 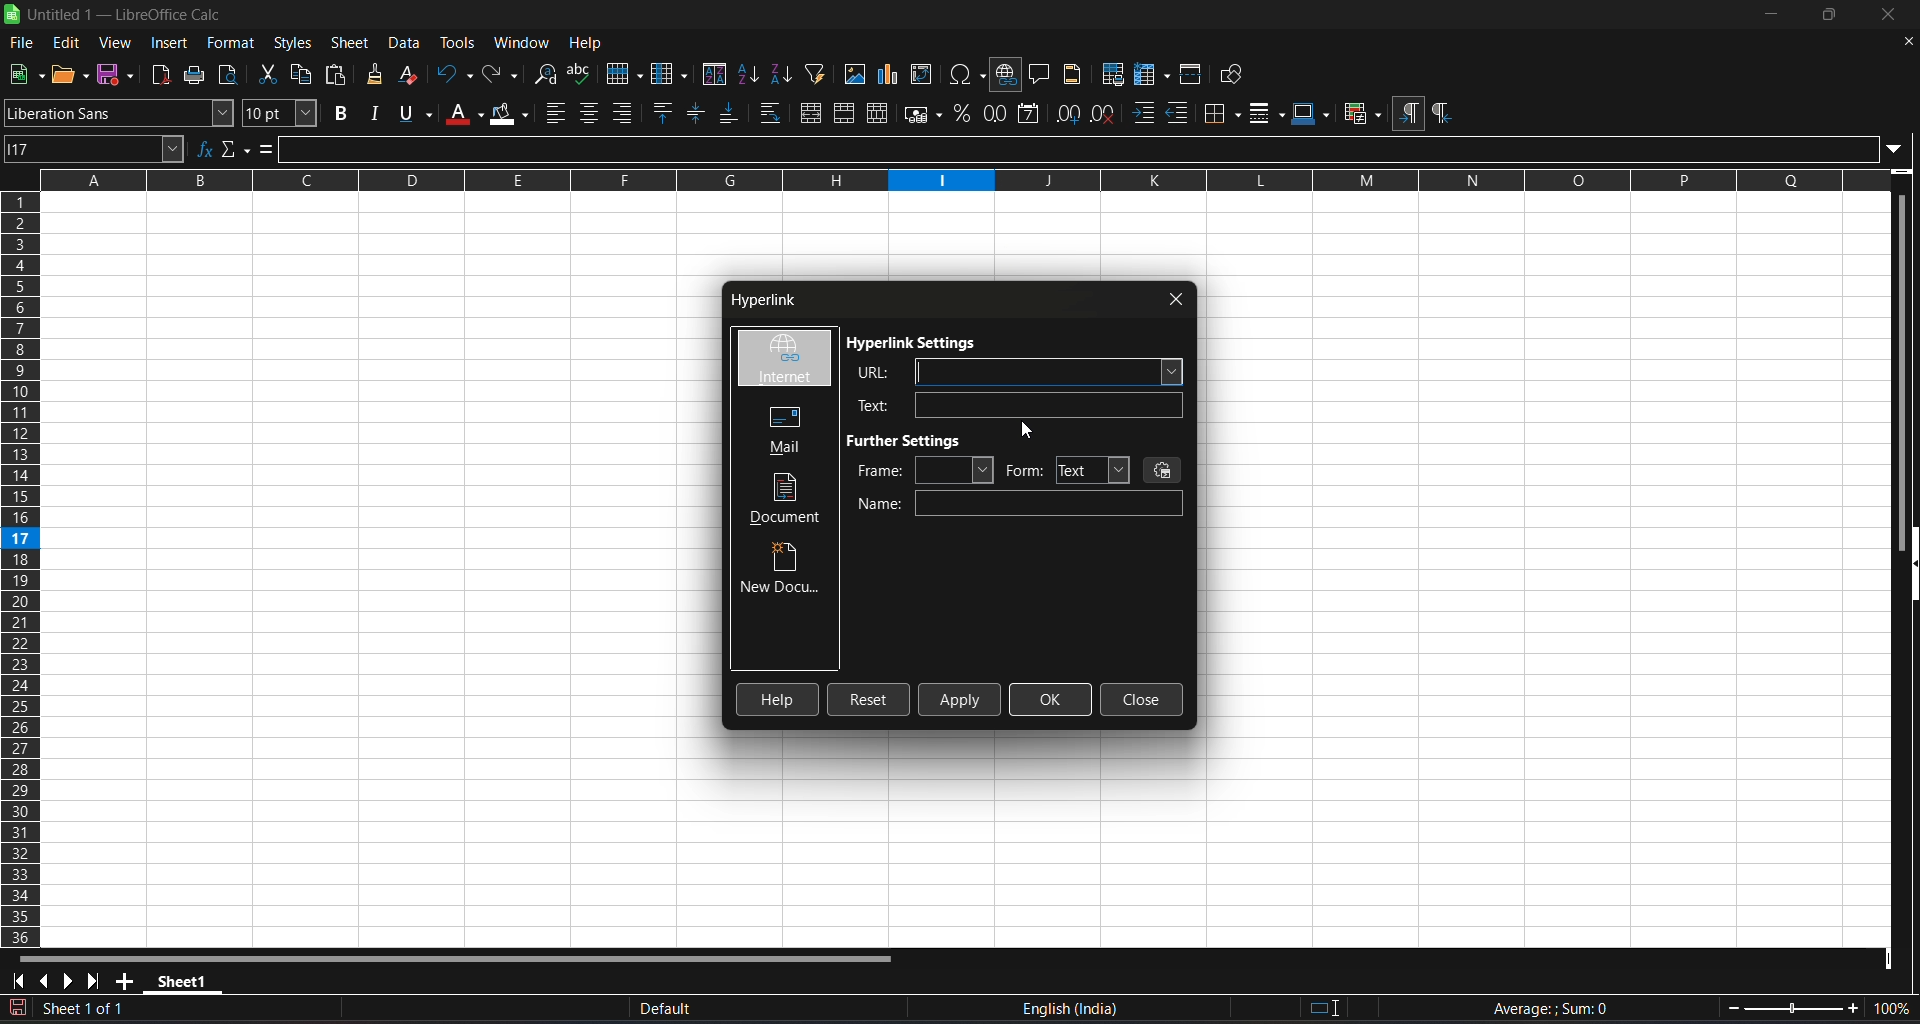 What do you see at coordinates (163, 74) in the screenshot?
I see `export directly as pdf` at bounding box center [163, 74].